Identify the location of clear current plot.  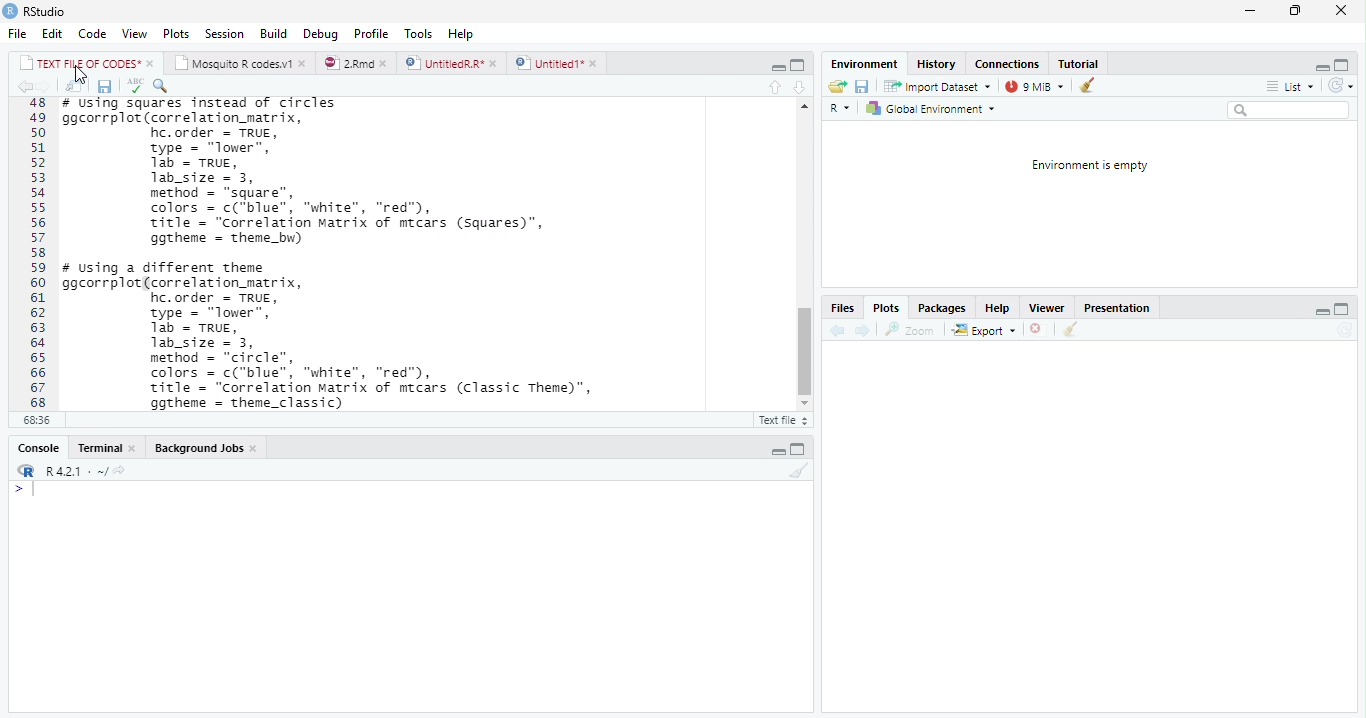
(1034, 330).